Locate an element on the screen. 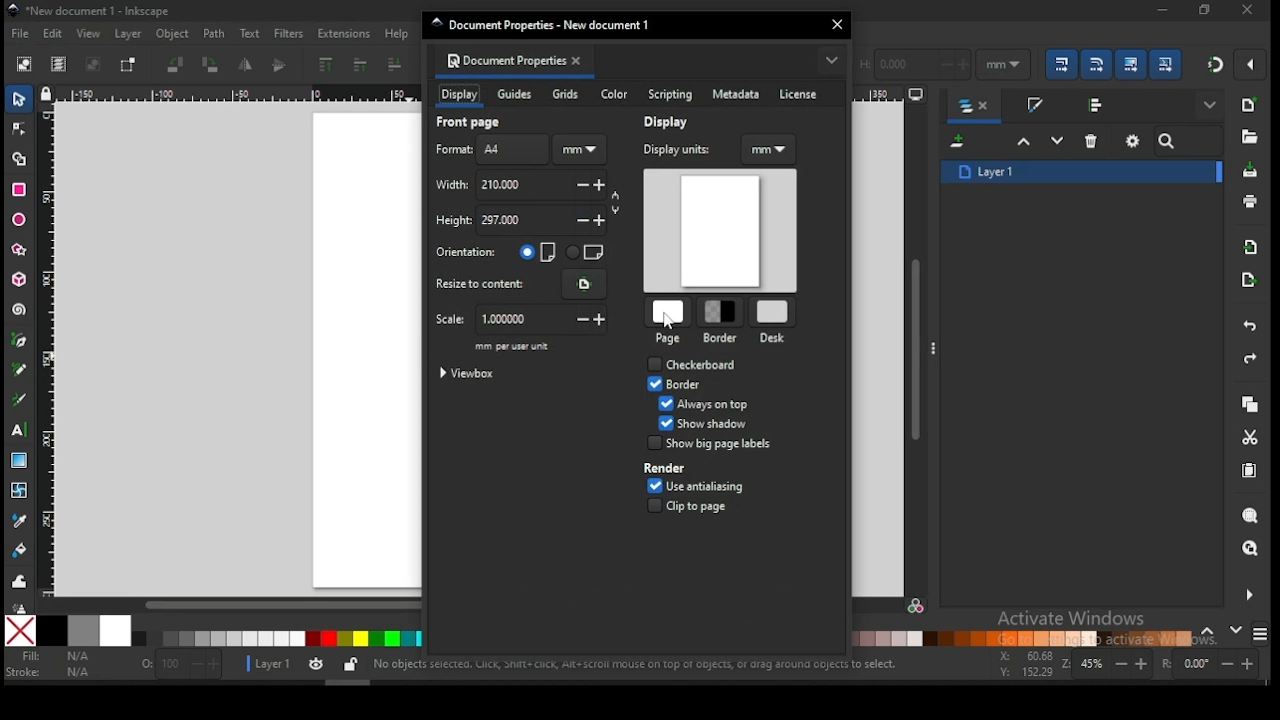  layer is located at coordinates (128, 34).